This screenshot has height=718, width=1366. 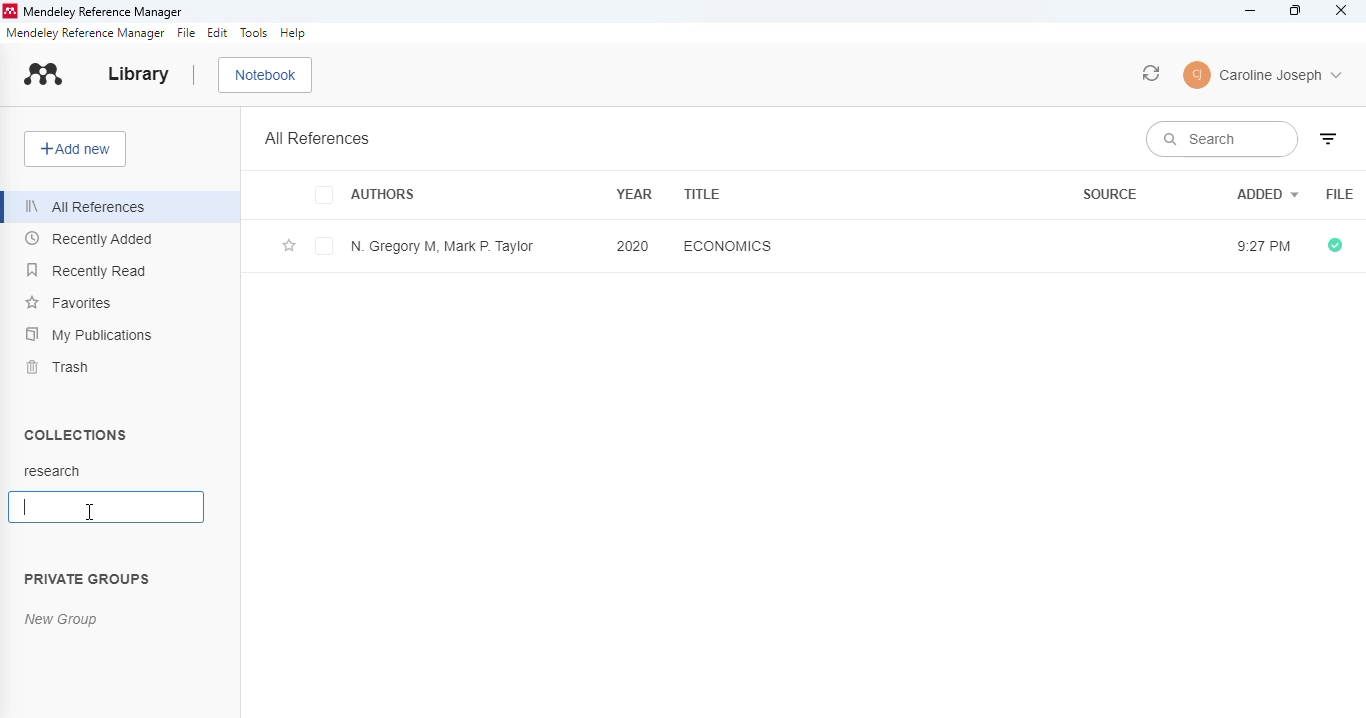 What do you see at coordinates (86, 33) in the screenshot?
I see `mendeley reference manager` at bounding box center [86, 33].